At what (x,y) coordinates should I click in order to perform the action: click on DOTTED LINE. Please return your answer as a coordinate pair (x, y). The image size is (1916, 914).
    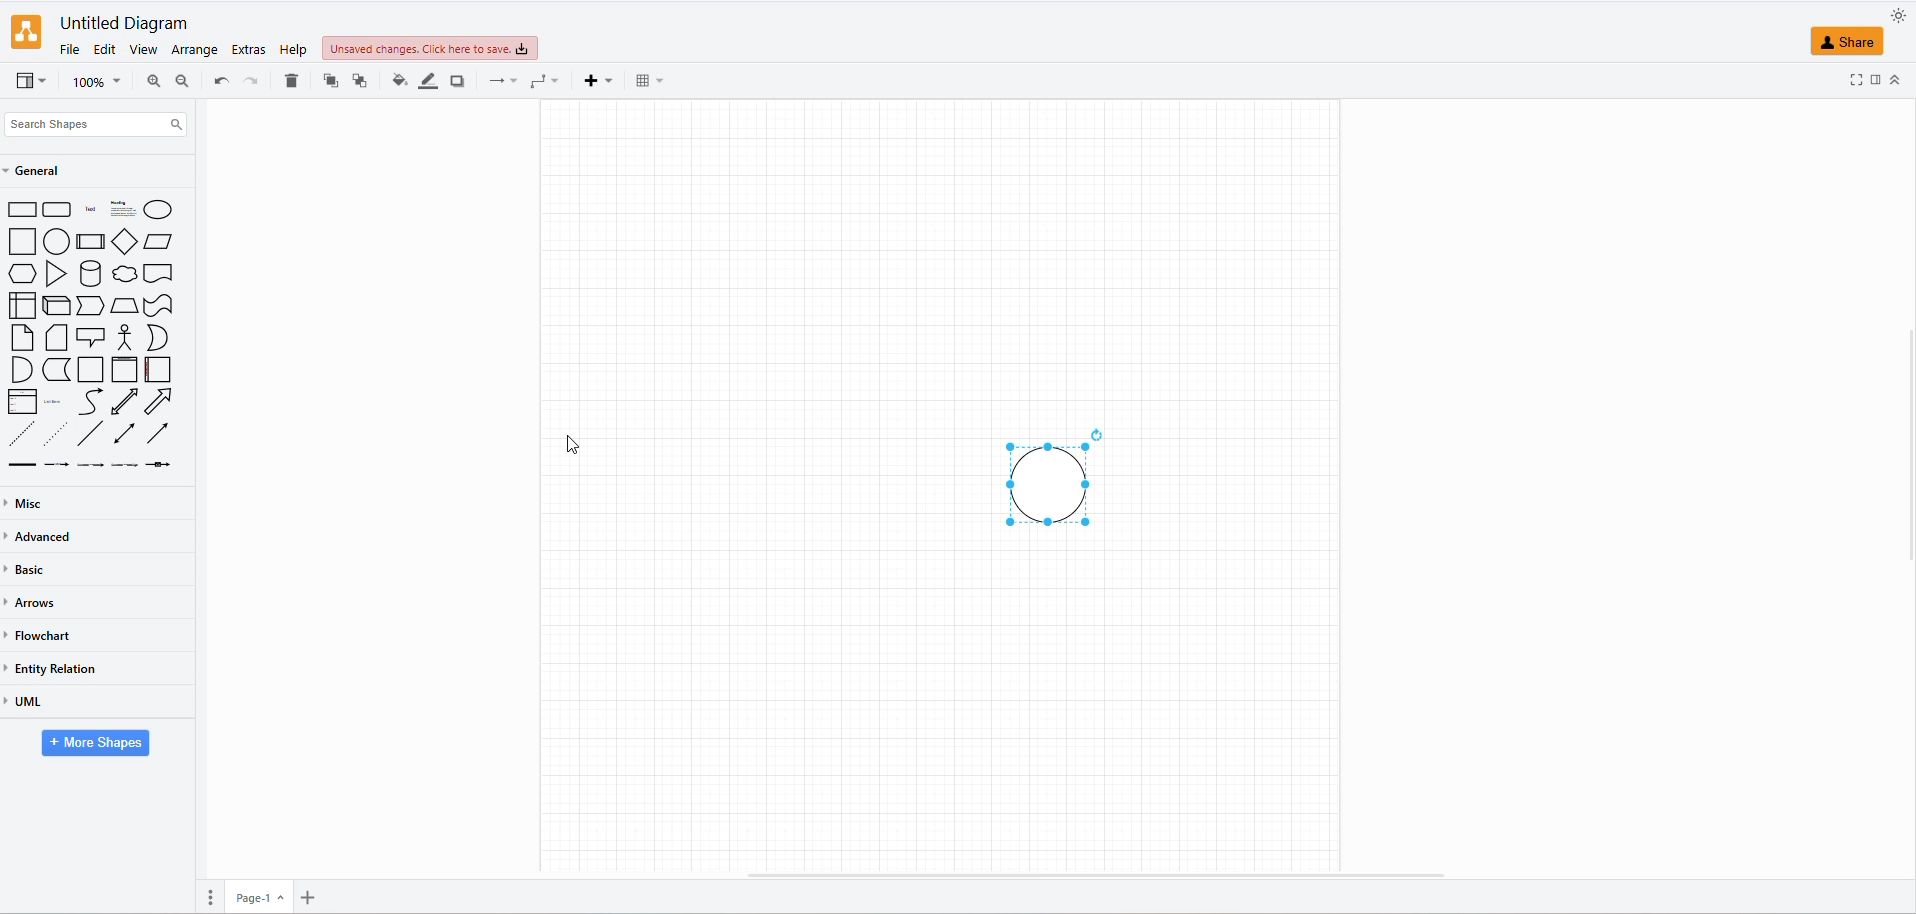
    Looking at the image, I should click on (51, 431).